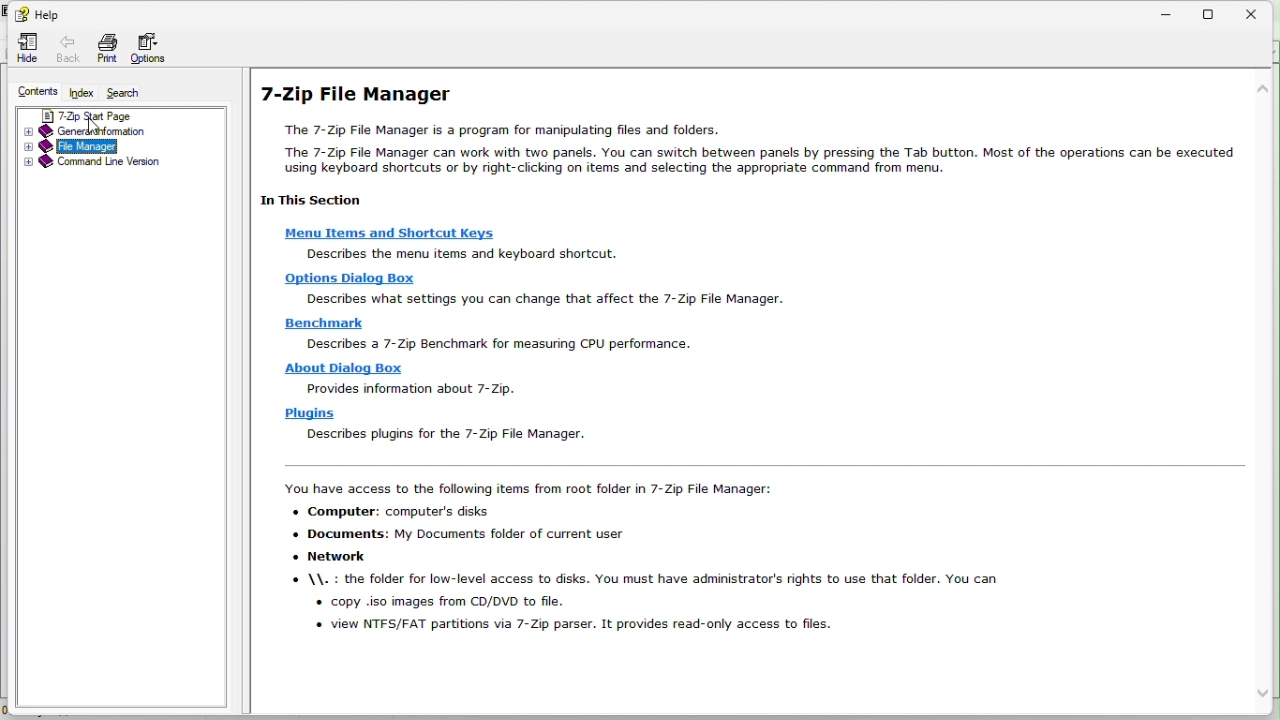 This screenshot has width=1280, height=720. Describe the element at coordinates (410, 388) in the screenshot. I see `Provides information about 7-Zip` at that location.